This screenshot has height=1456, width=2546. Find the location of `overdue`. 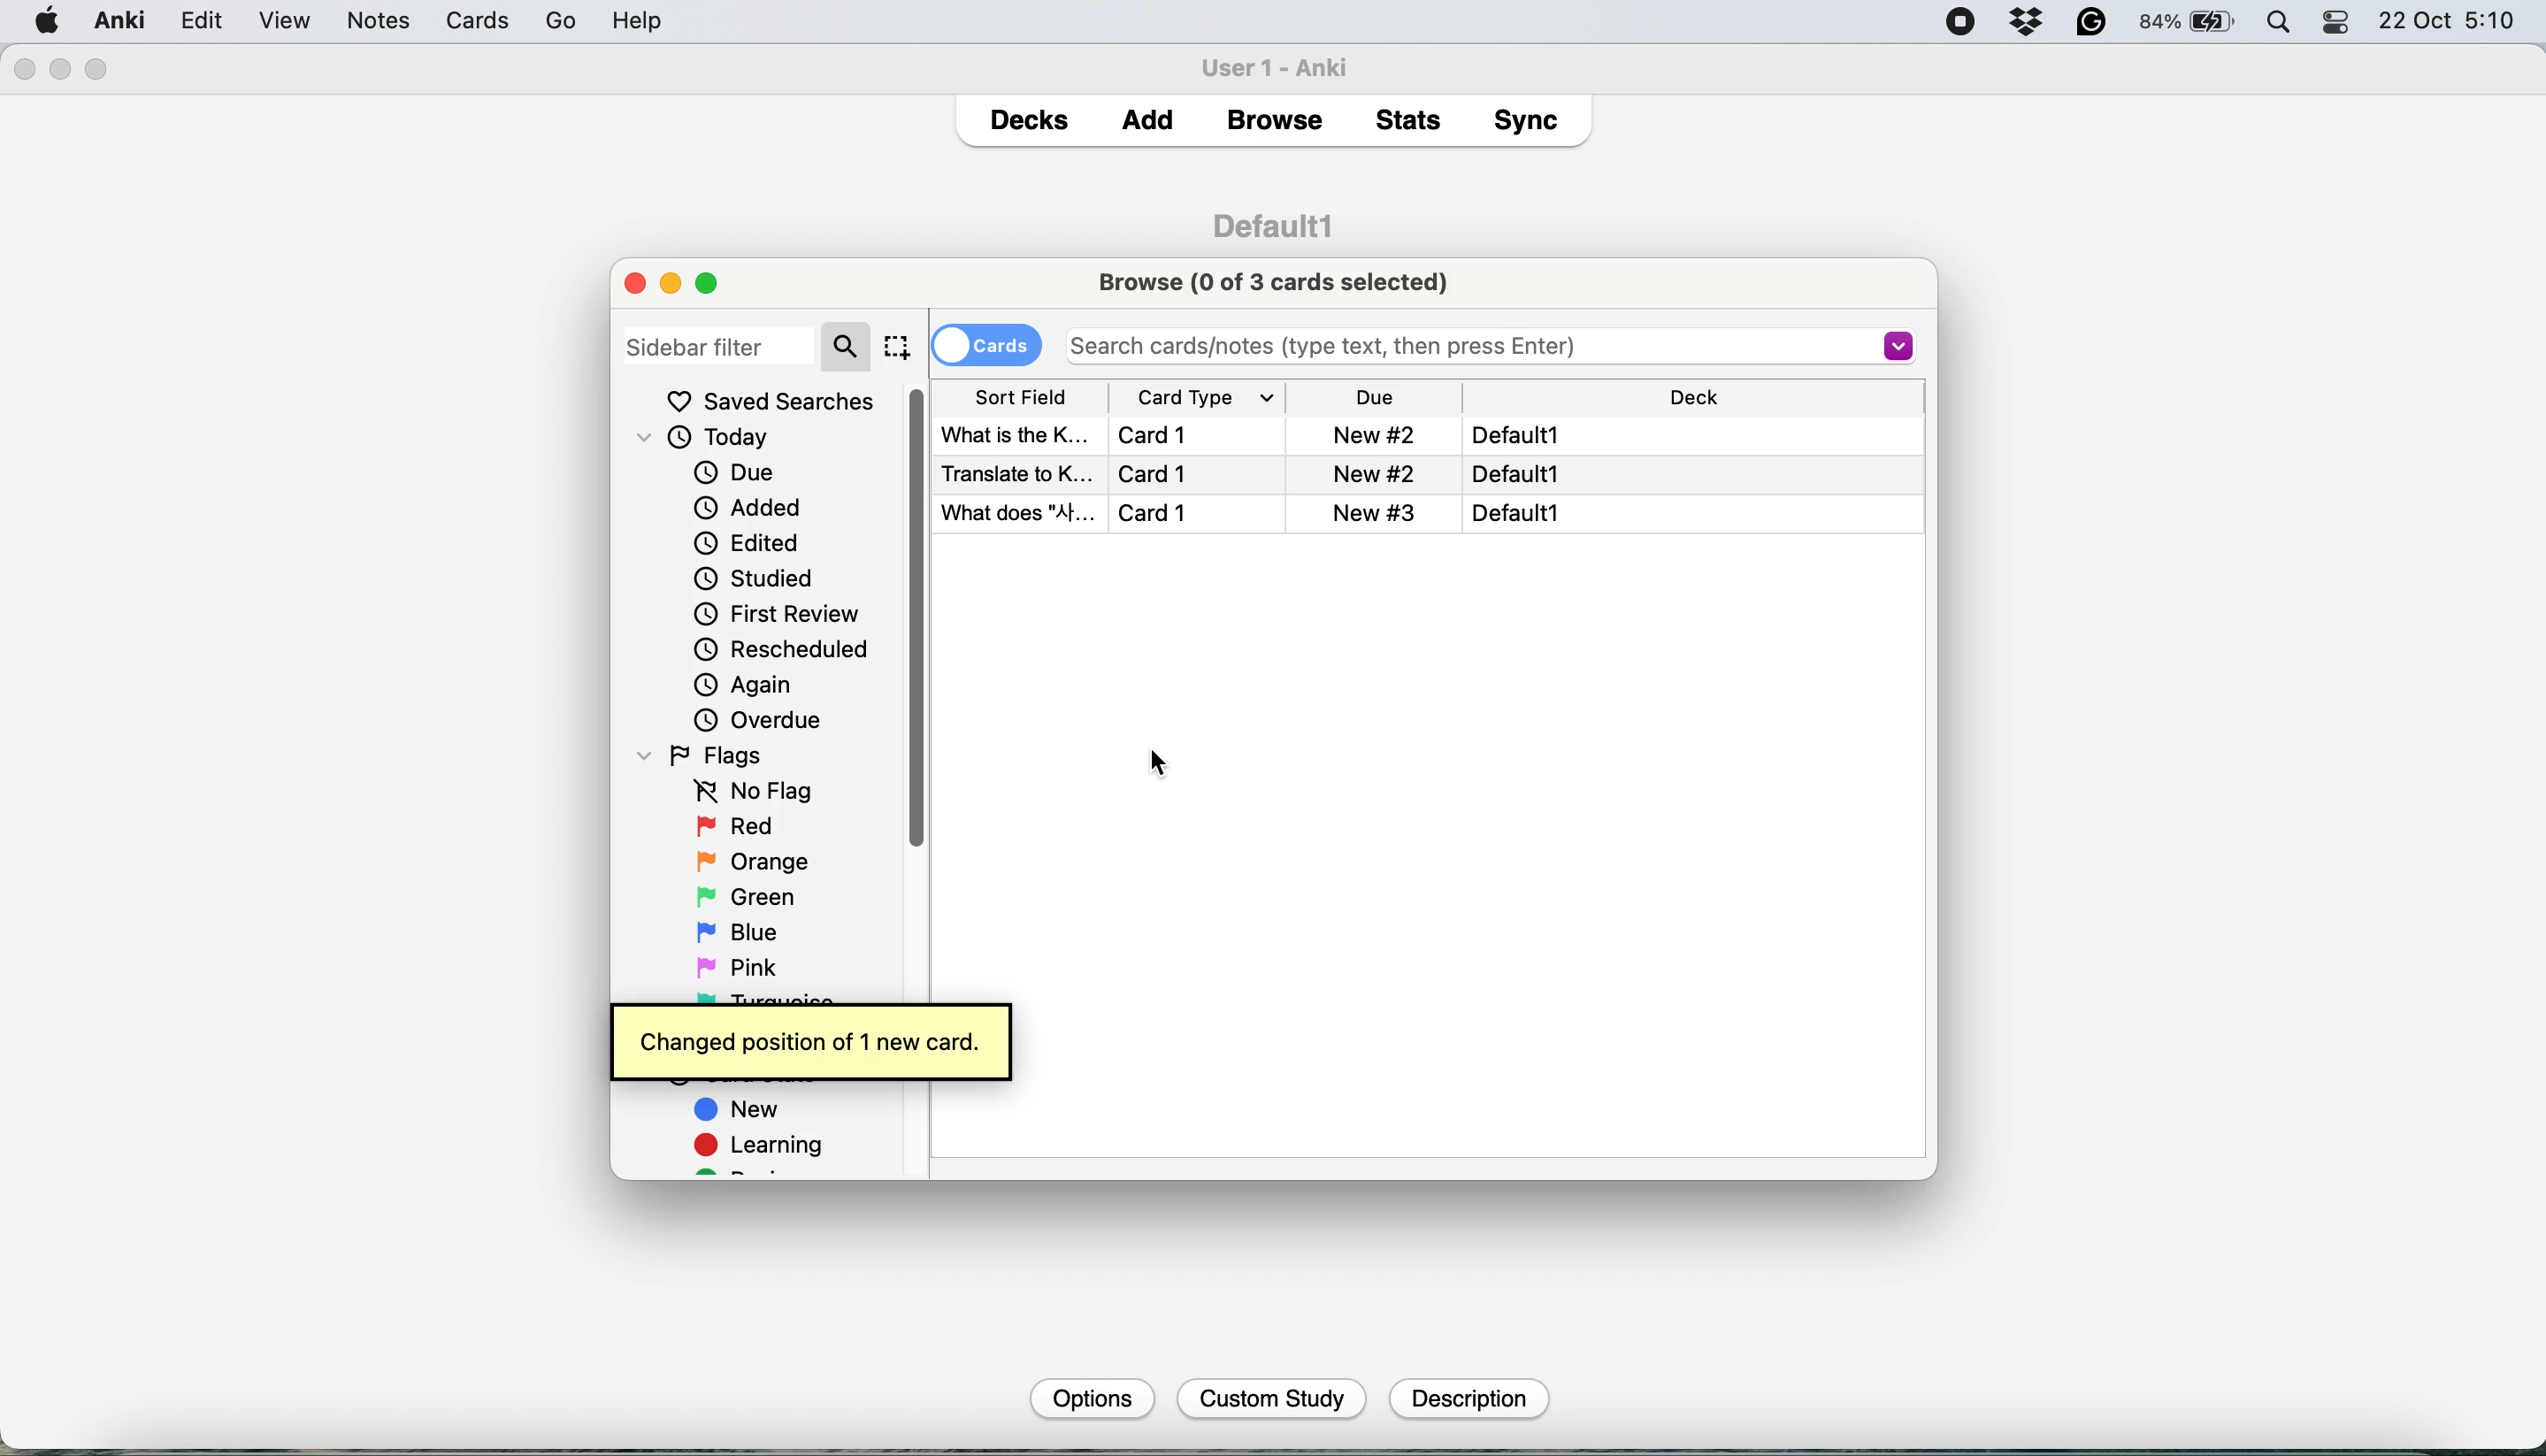

overdue is located at coordinates (755, 720).